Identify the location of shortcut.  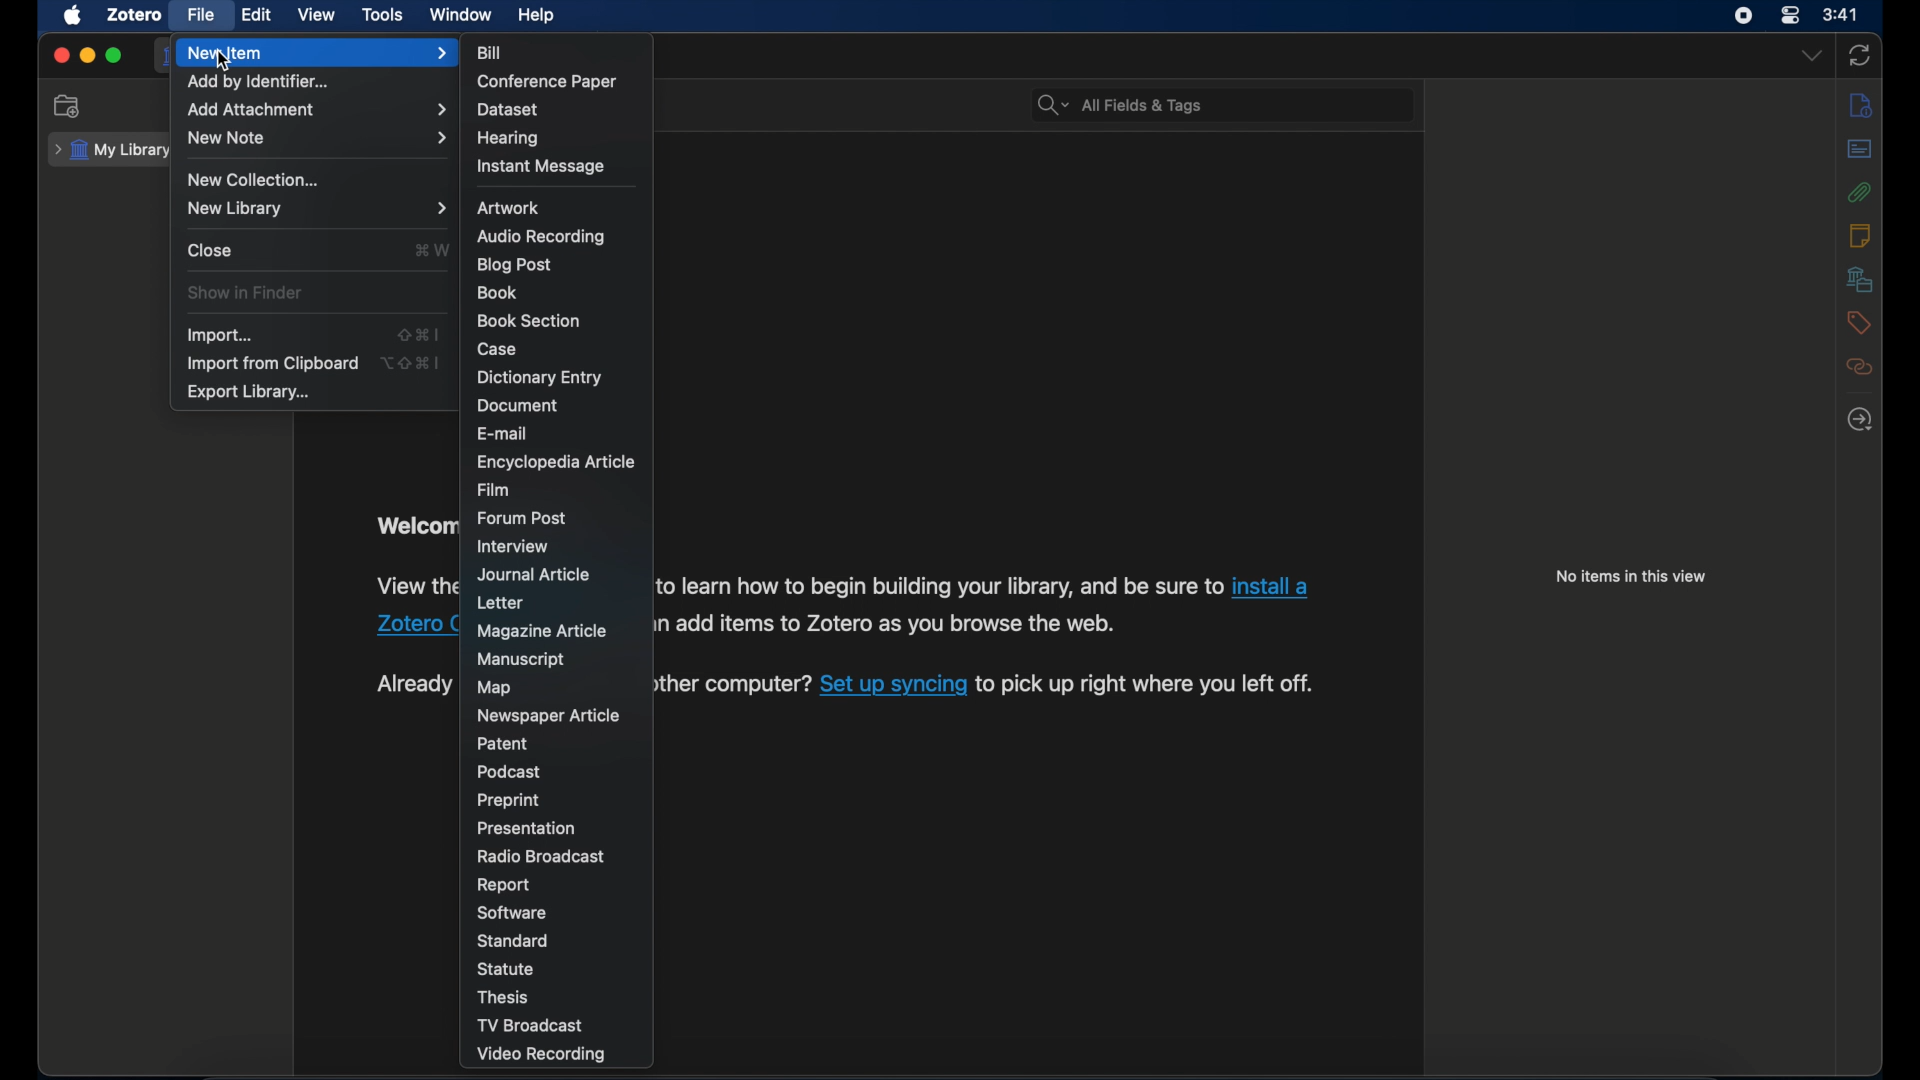
(413, 362).